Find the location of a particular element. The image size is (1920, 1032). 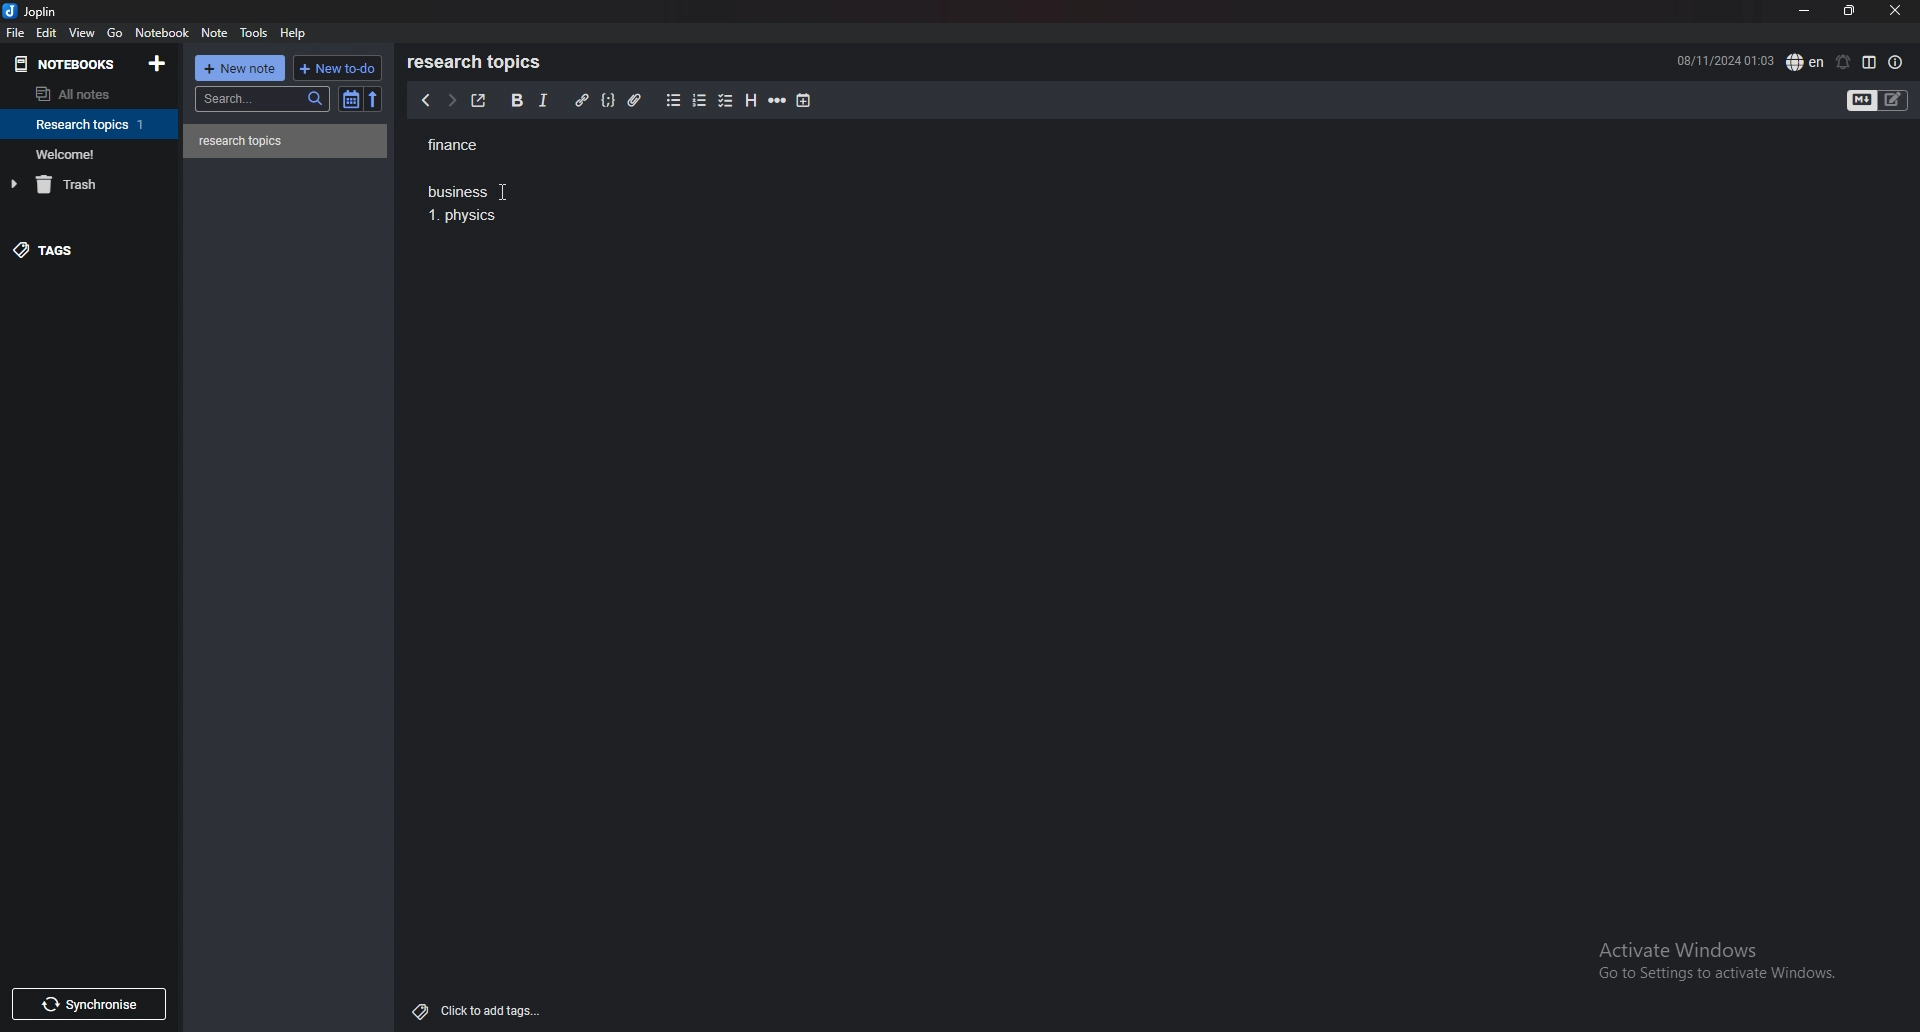

toggle sort order is located at coordinates (351, 100).